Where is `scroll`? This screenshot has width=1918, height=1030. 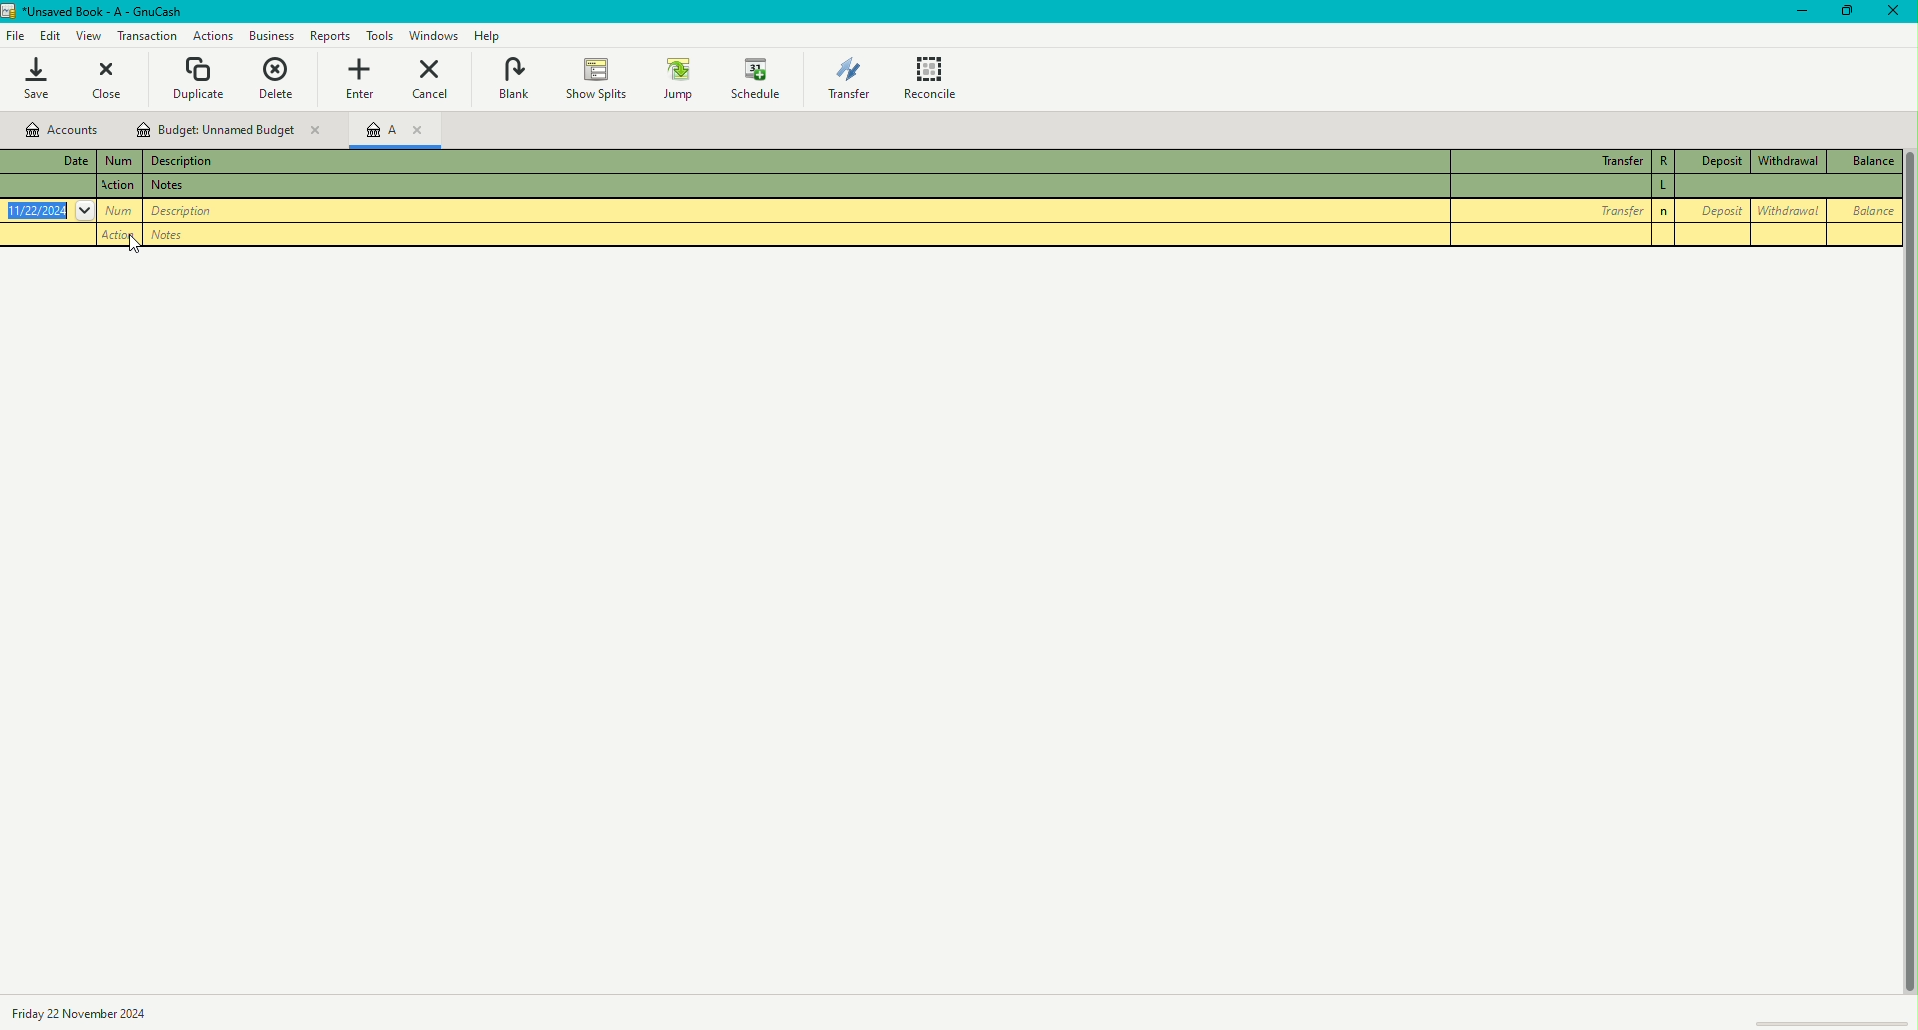
scroll is located at coordinates (1835, 1019).